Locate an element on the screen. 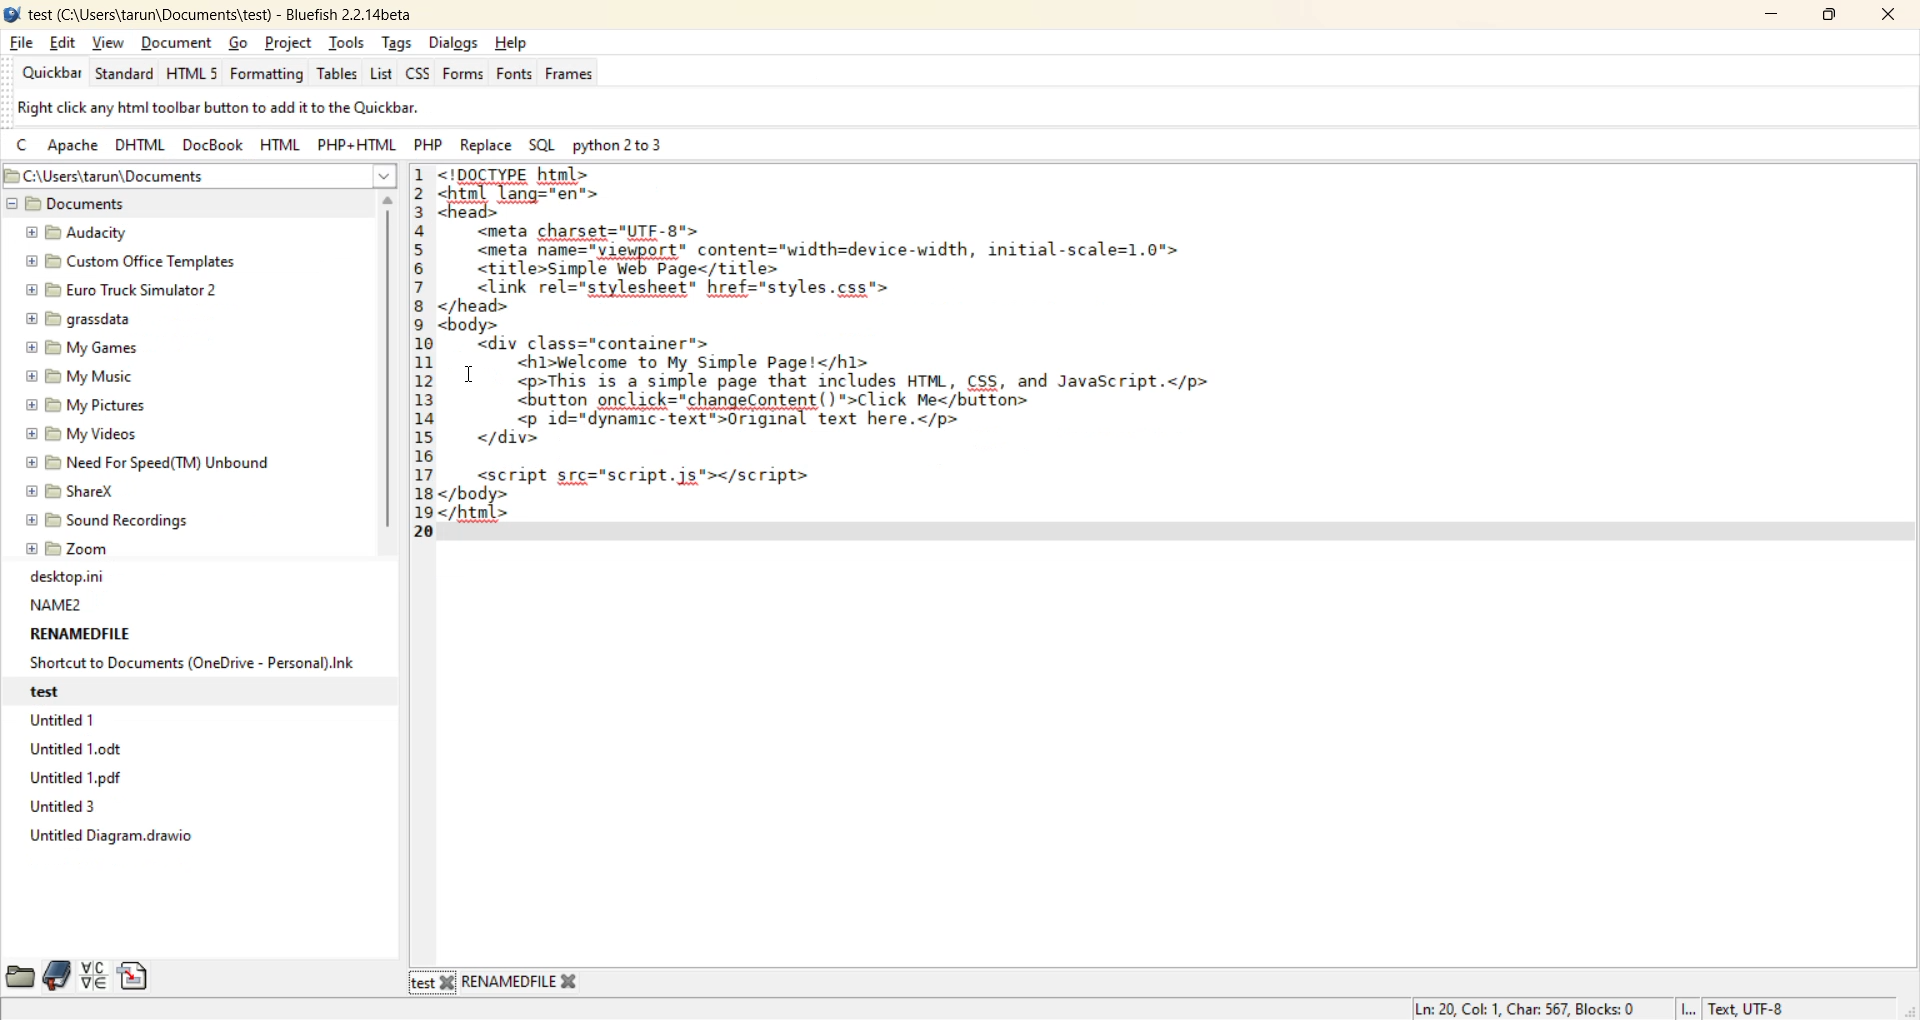  file name and app name is located at coordinates (217, 14).